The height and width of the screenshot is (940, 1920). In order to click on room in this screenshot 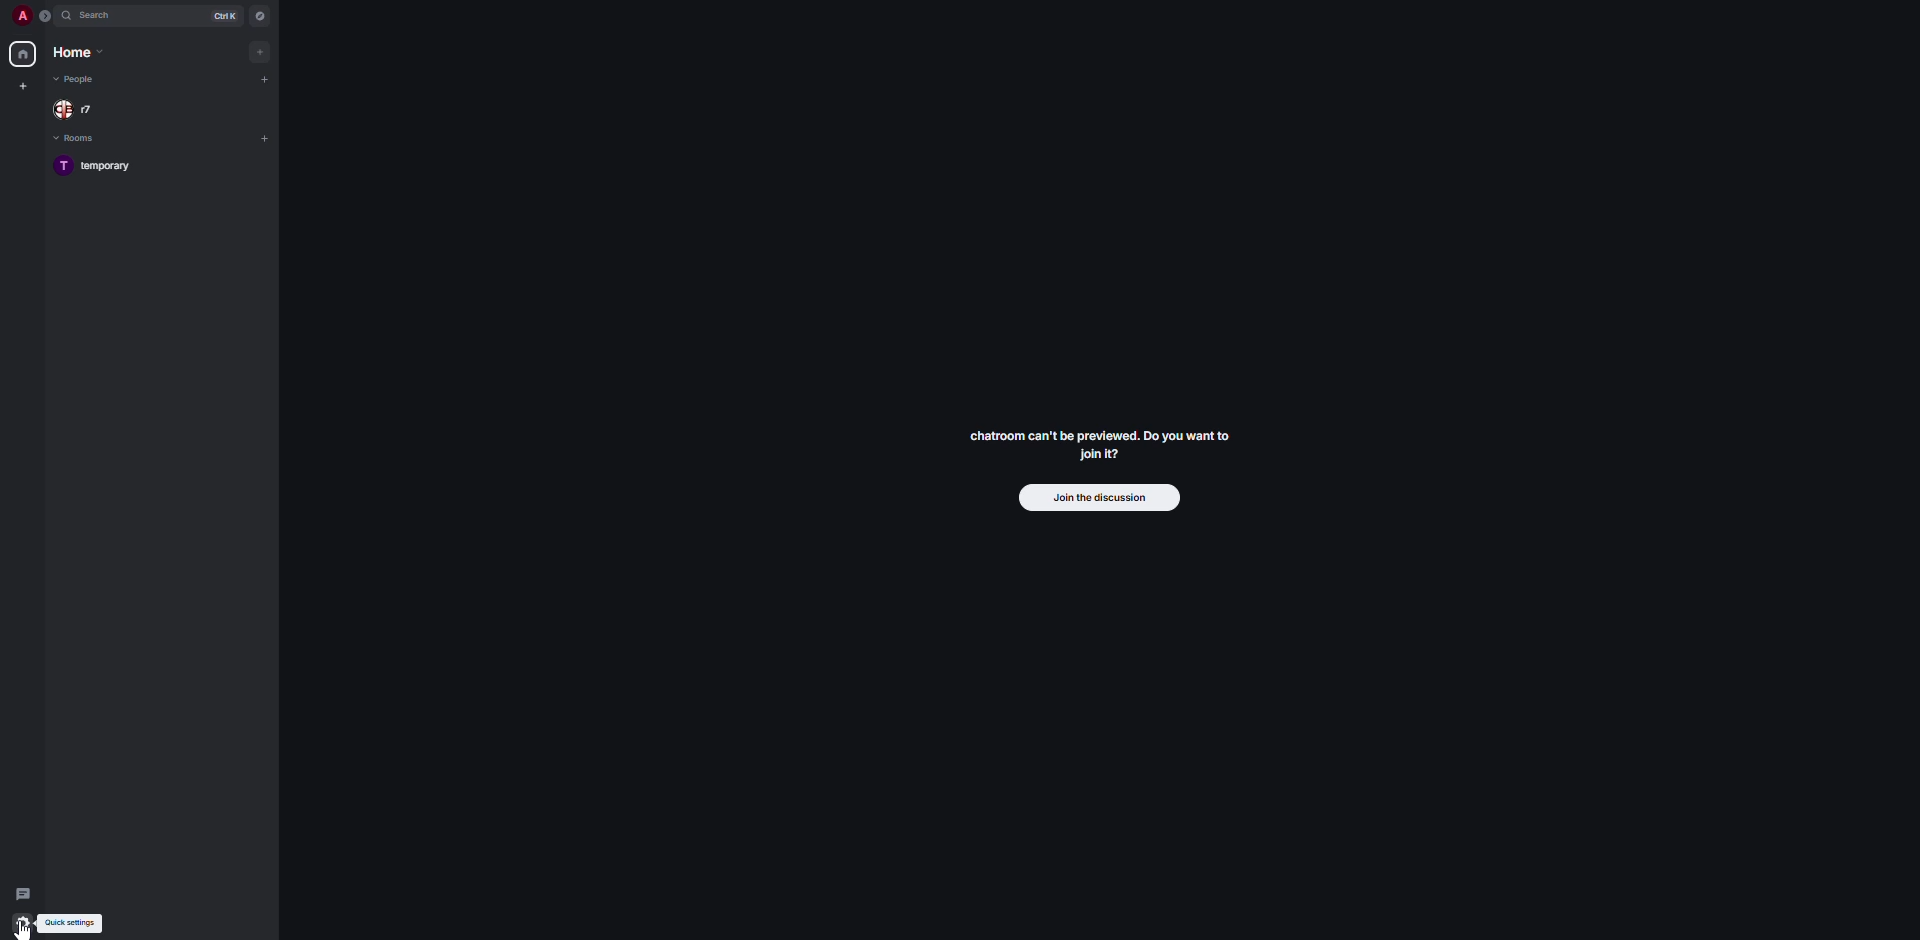, I will do `click(99, 166)`.